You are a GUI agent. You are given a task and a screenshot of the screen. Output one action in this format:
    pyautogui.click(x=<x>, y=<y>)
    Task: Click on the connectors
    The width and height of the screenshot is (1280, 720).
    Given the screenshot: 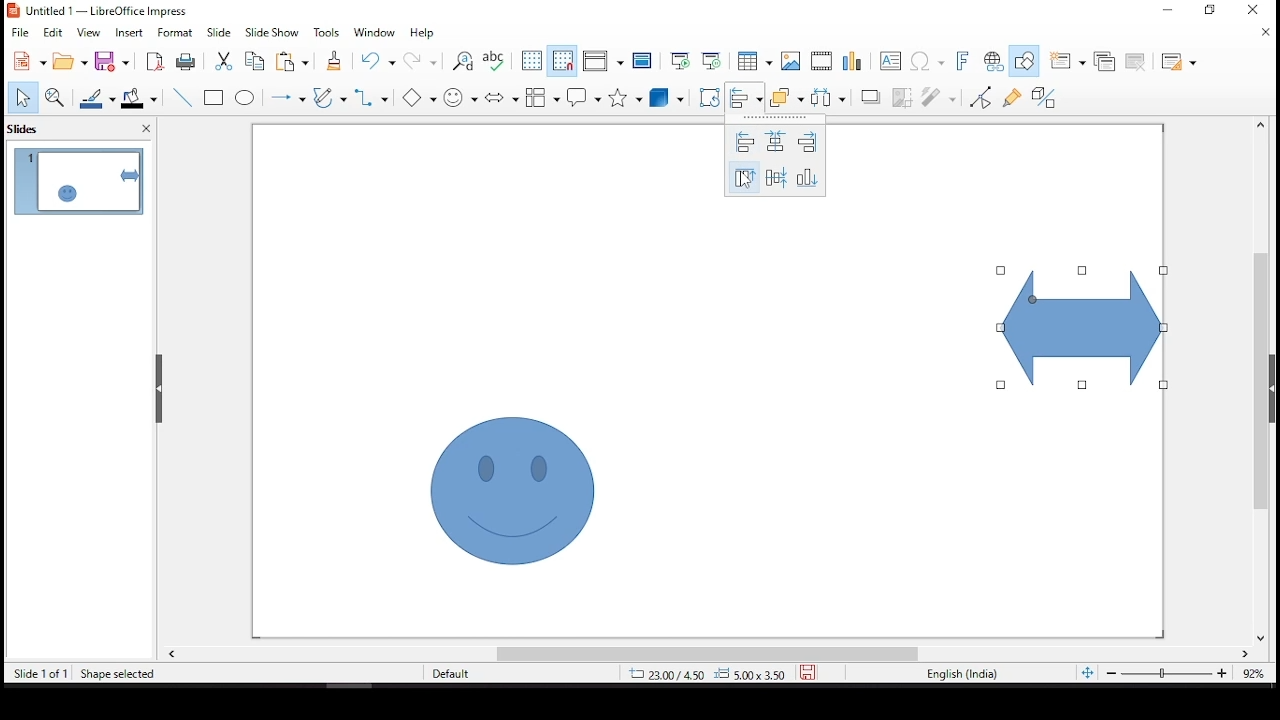 What is the action you would take?
    pyautogui.click(x=370, y=97)
    